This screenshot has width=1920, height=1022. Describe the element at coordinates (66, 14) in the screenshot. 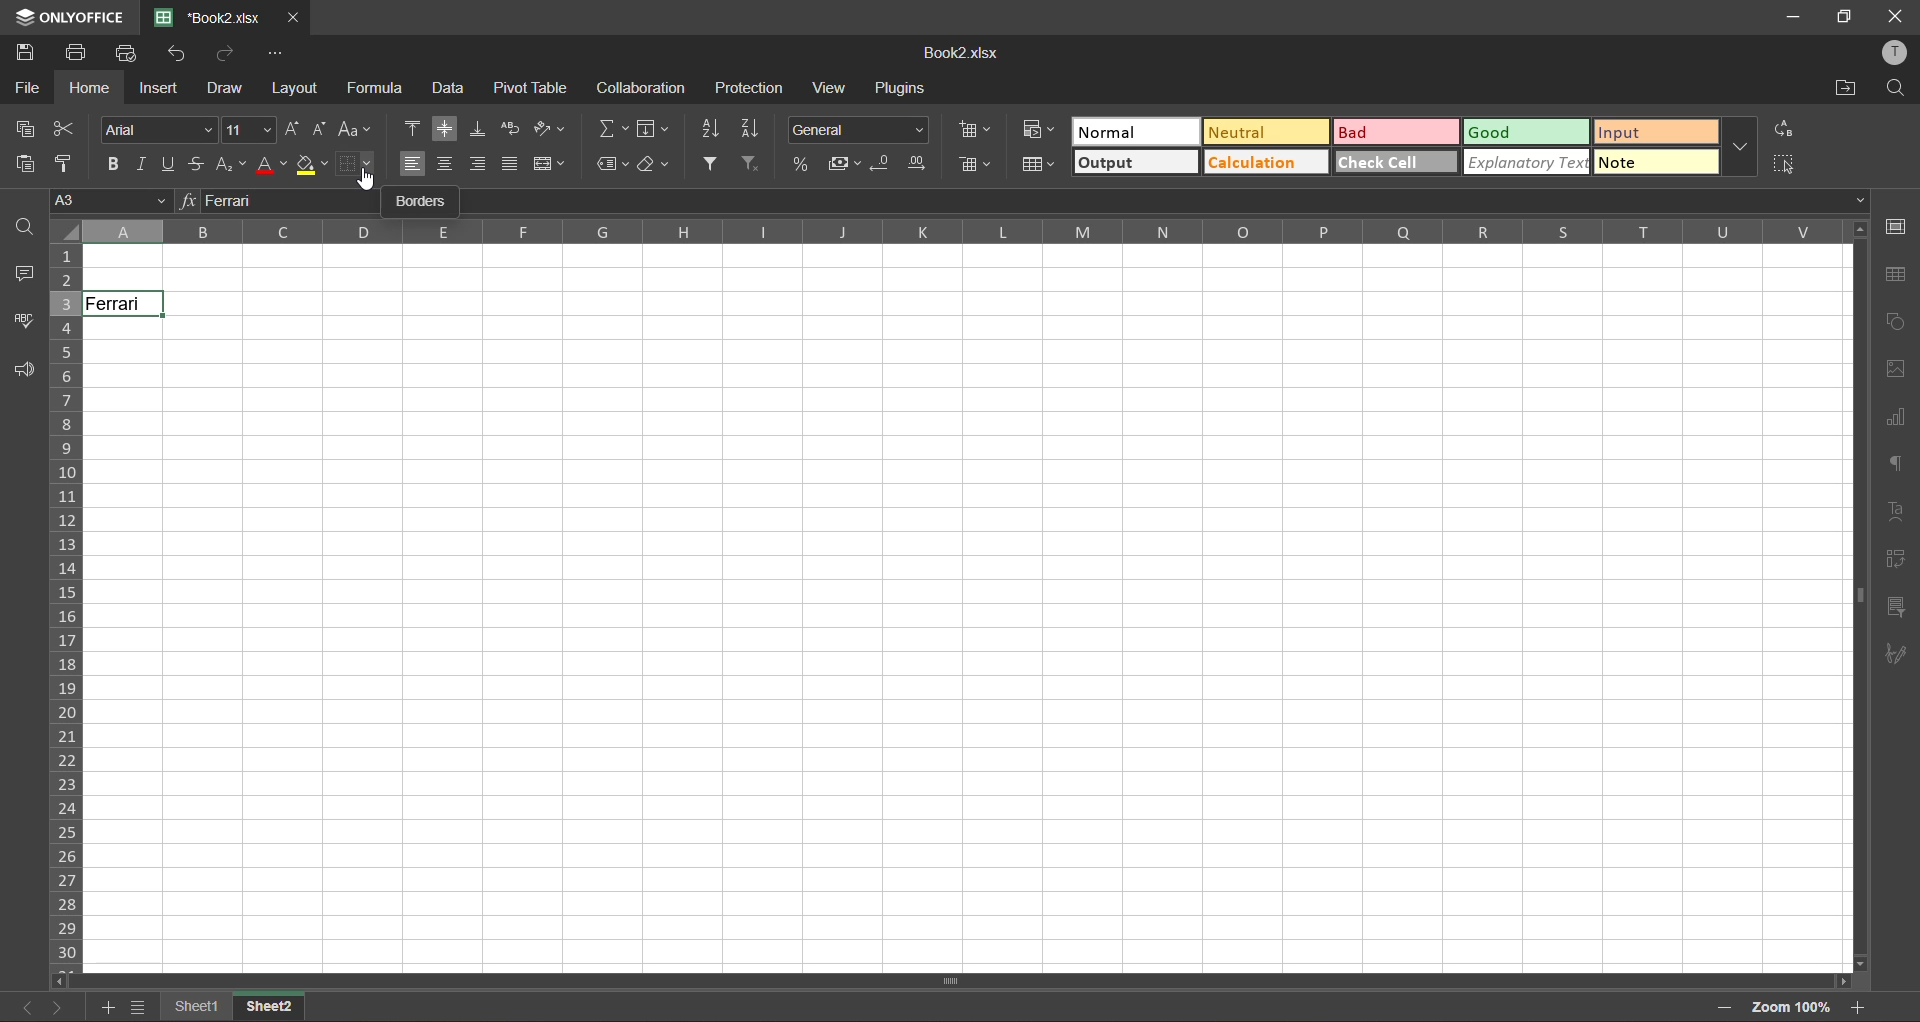

I see `ONLYOFFICE` at that location.